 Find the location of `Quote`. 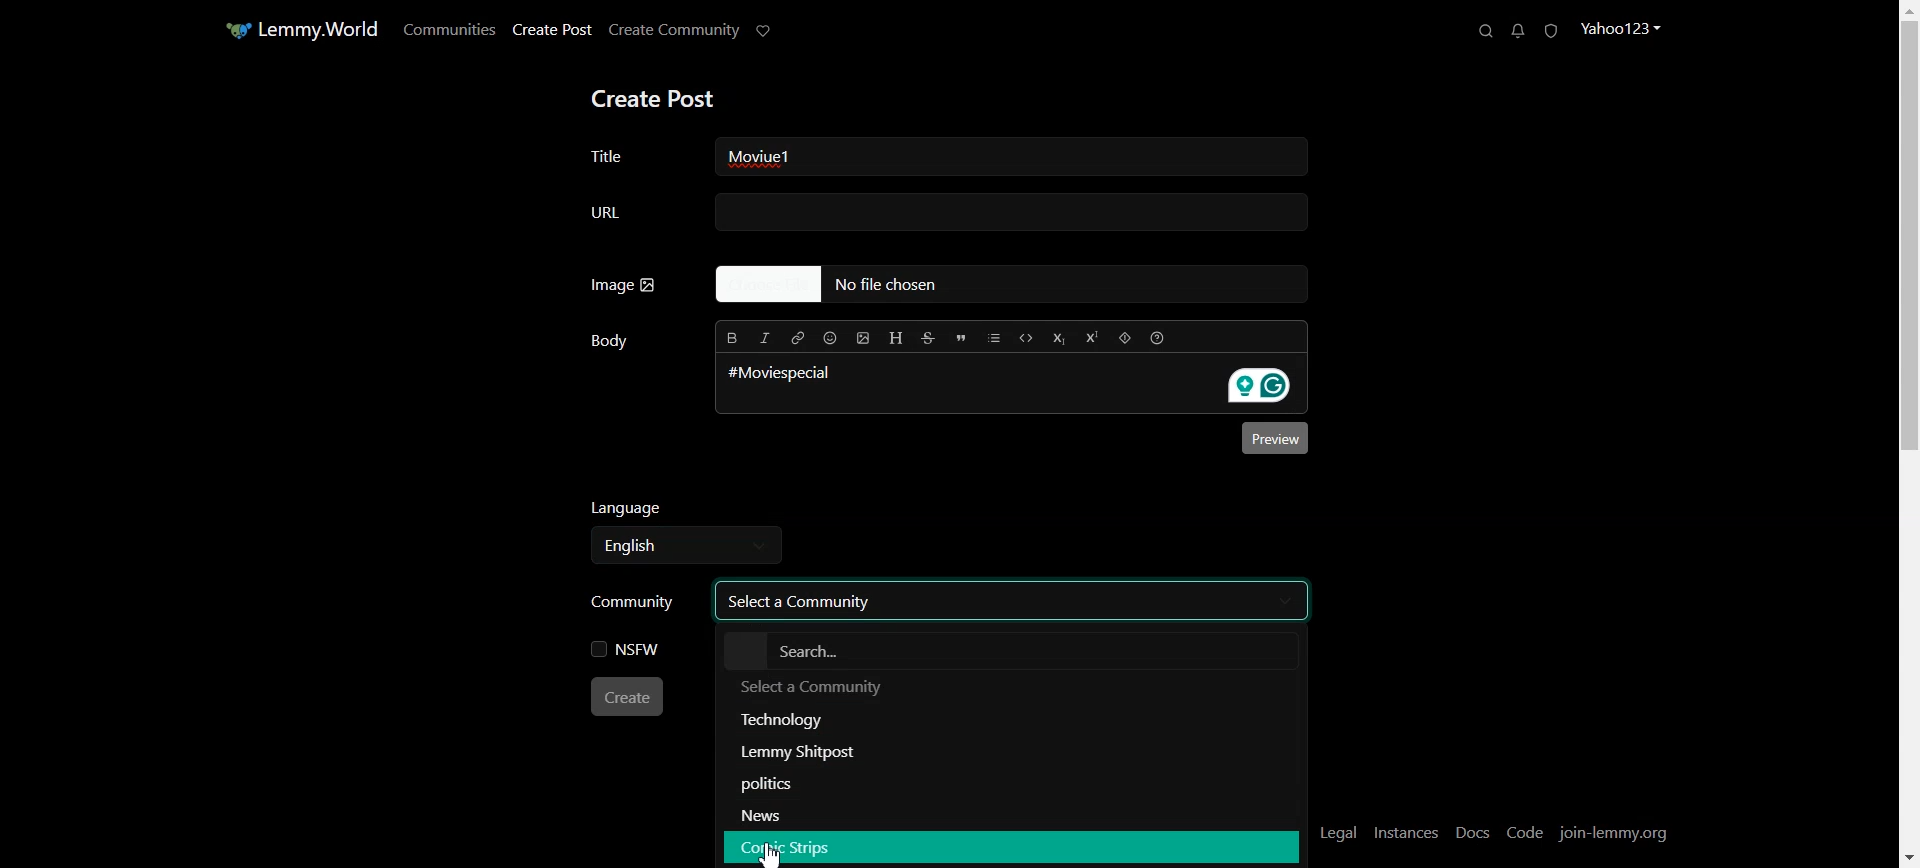

Quote is located at coordinates (957, 337).